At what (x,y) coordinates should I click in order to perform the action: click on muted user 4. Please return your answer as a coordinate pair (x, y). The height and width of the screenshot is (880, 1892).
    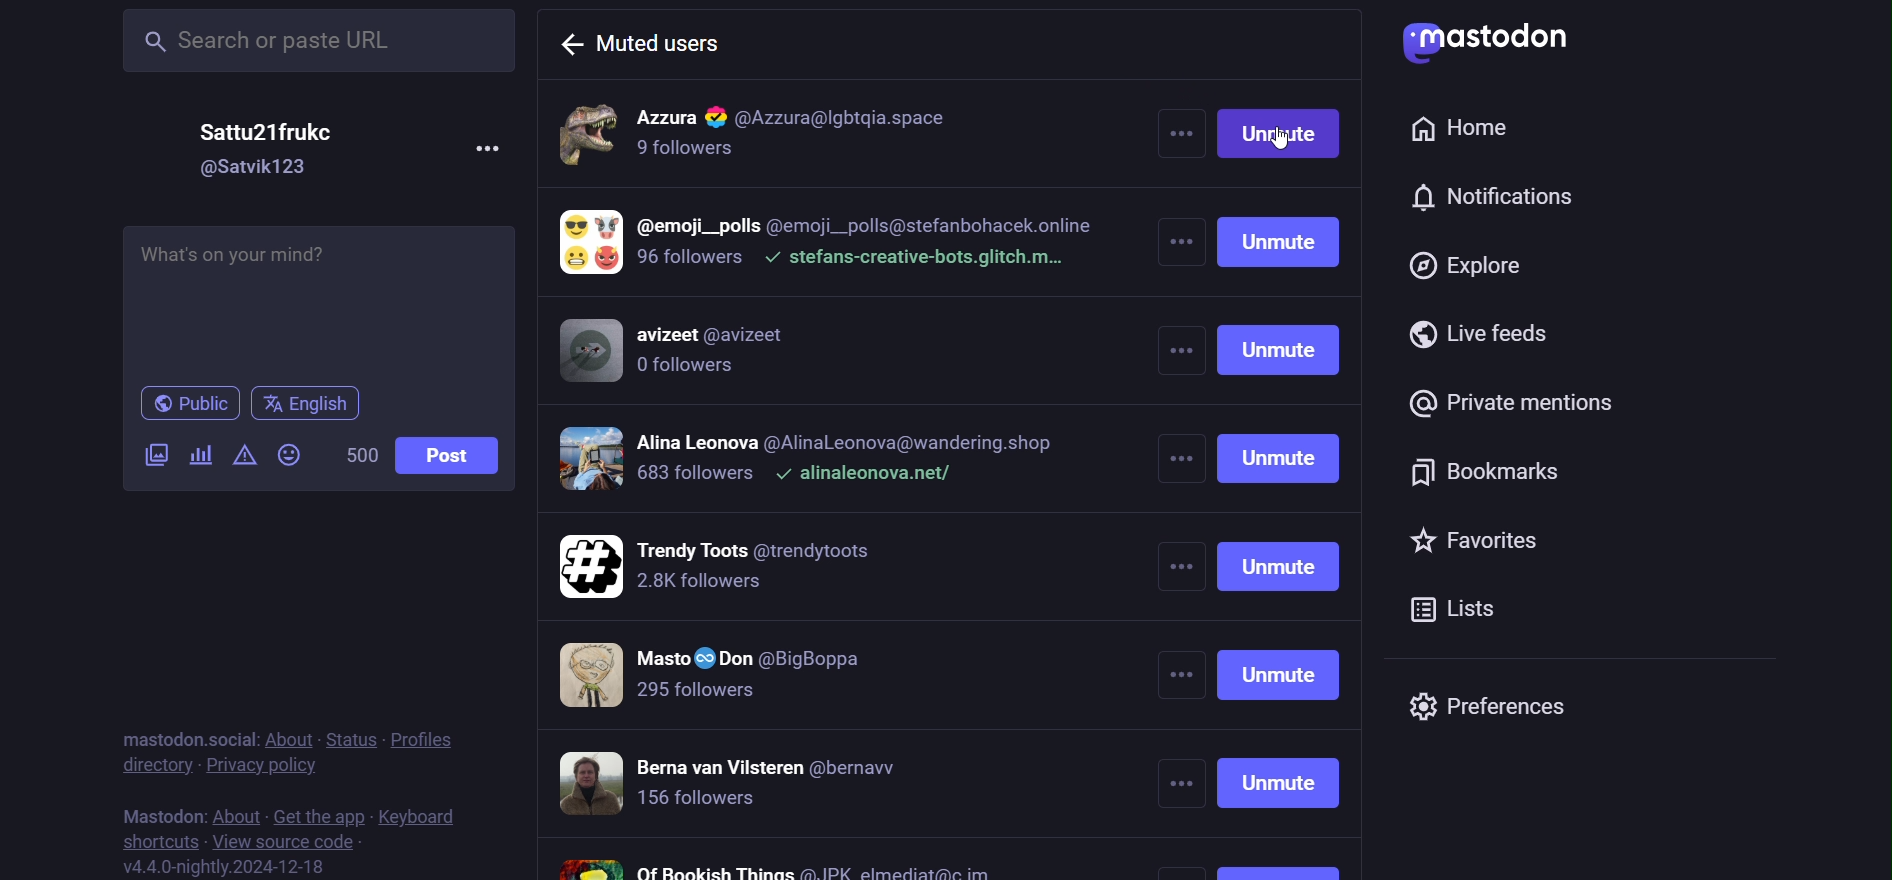
    Looking at the image, I should click on (811, 464).